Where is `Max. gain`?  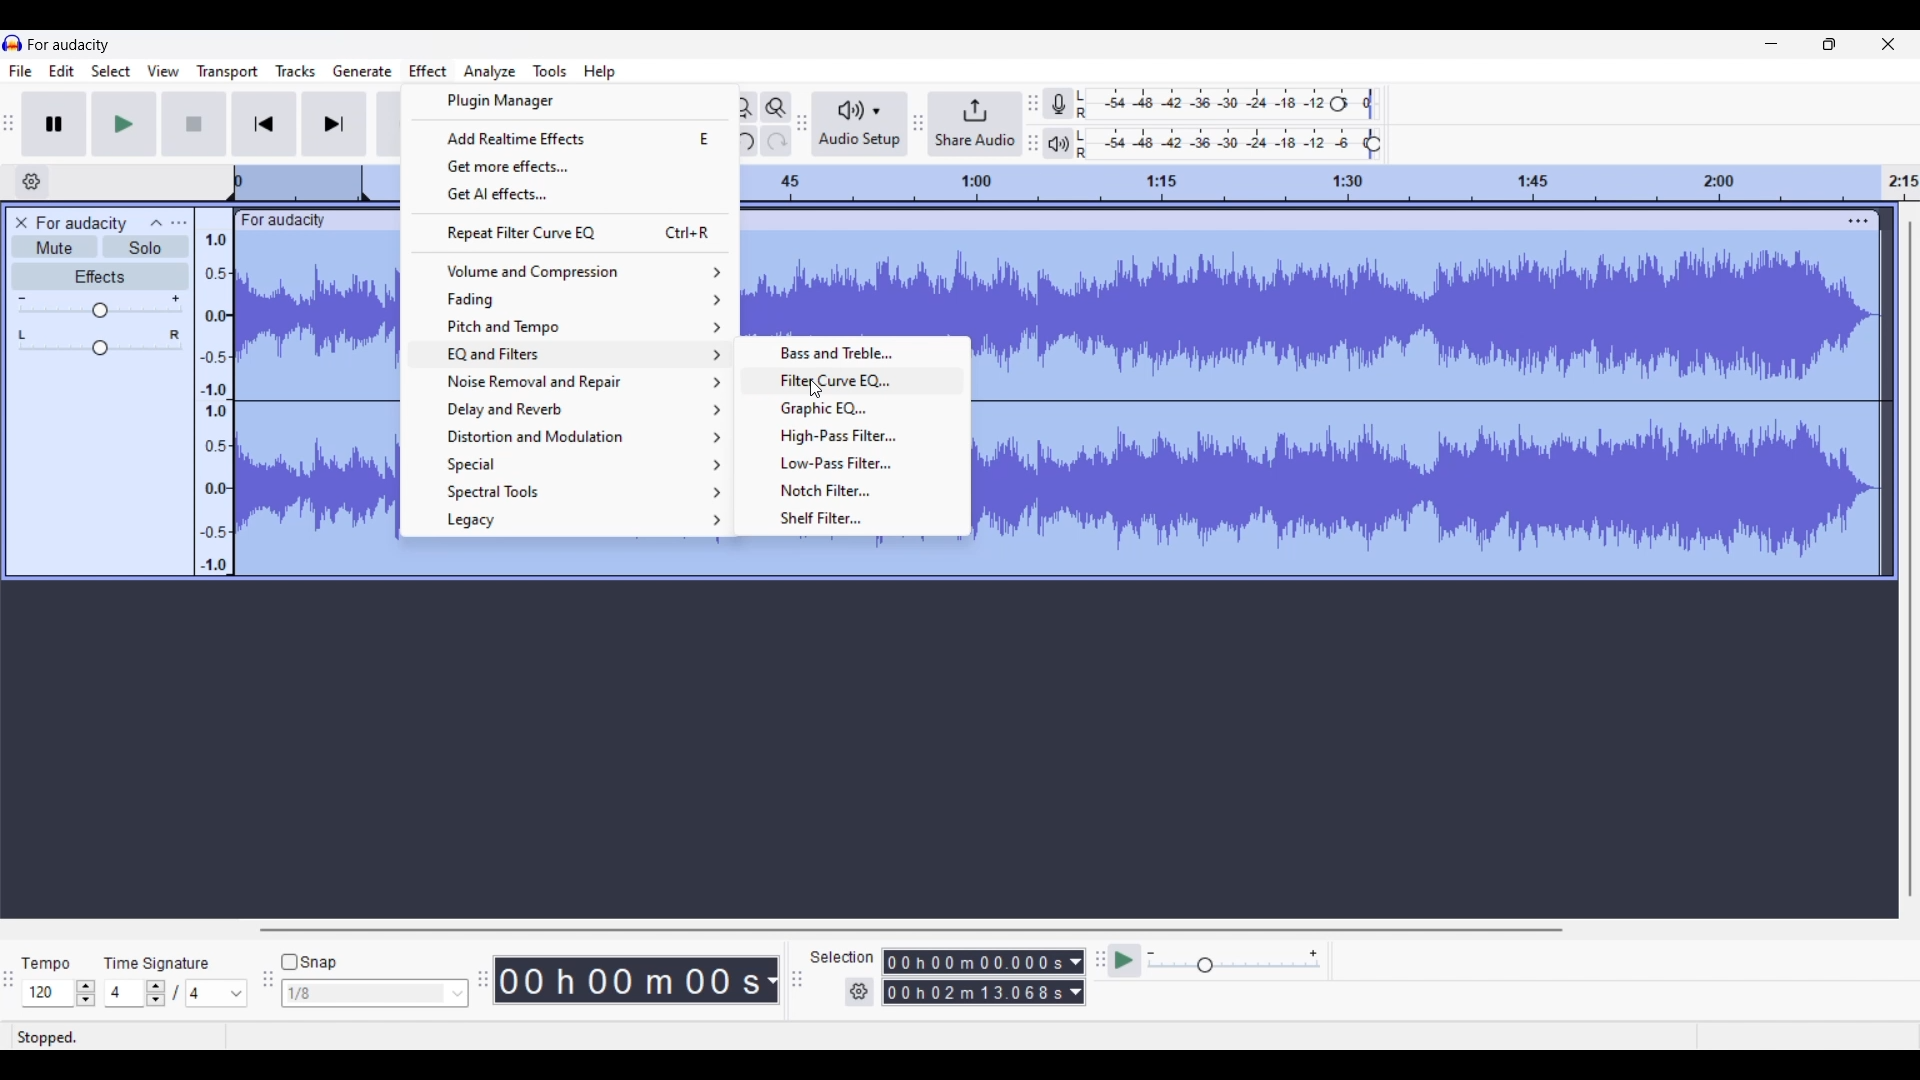 Max. gain is located at coordinates (176, 299).